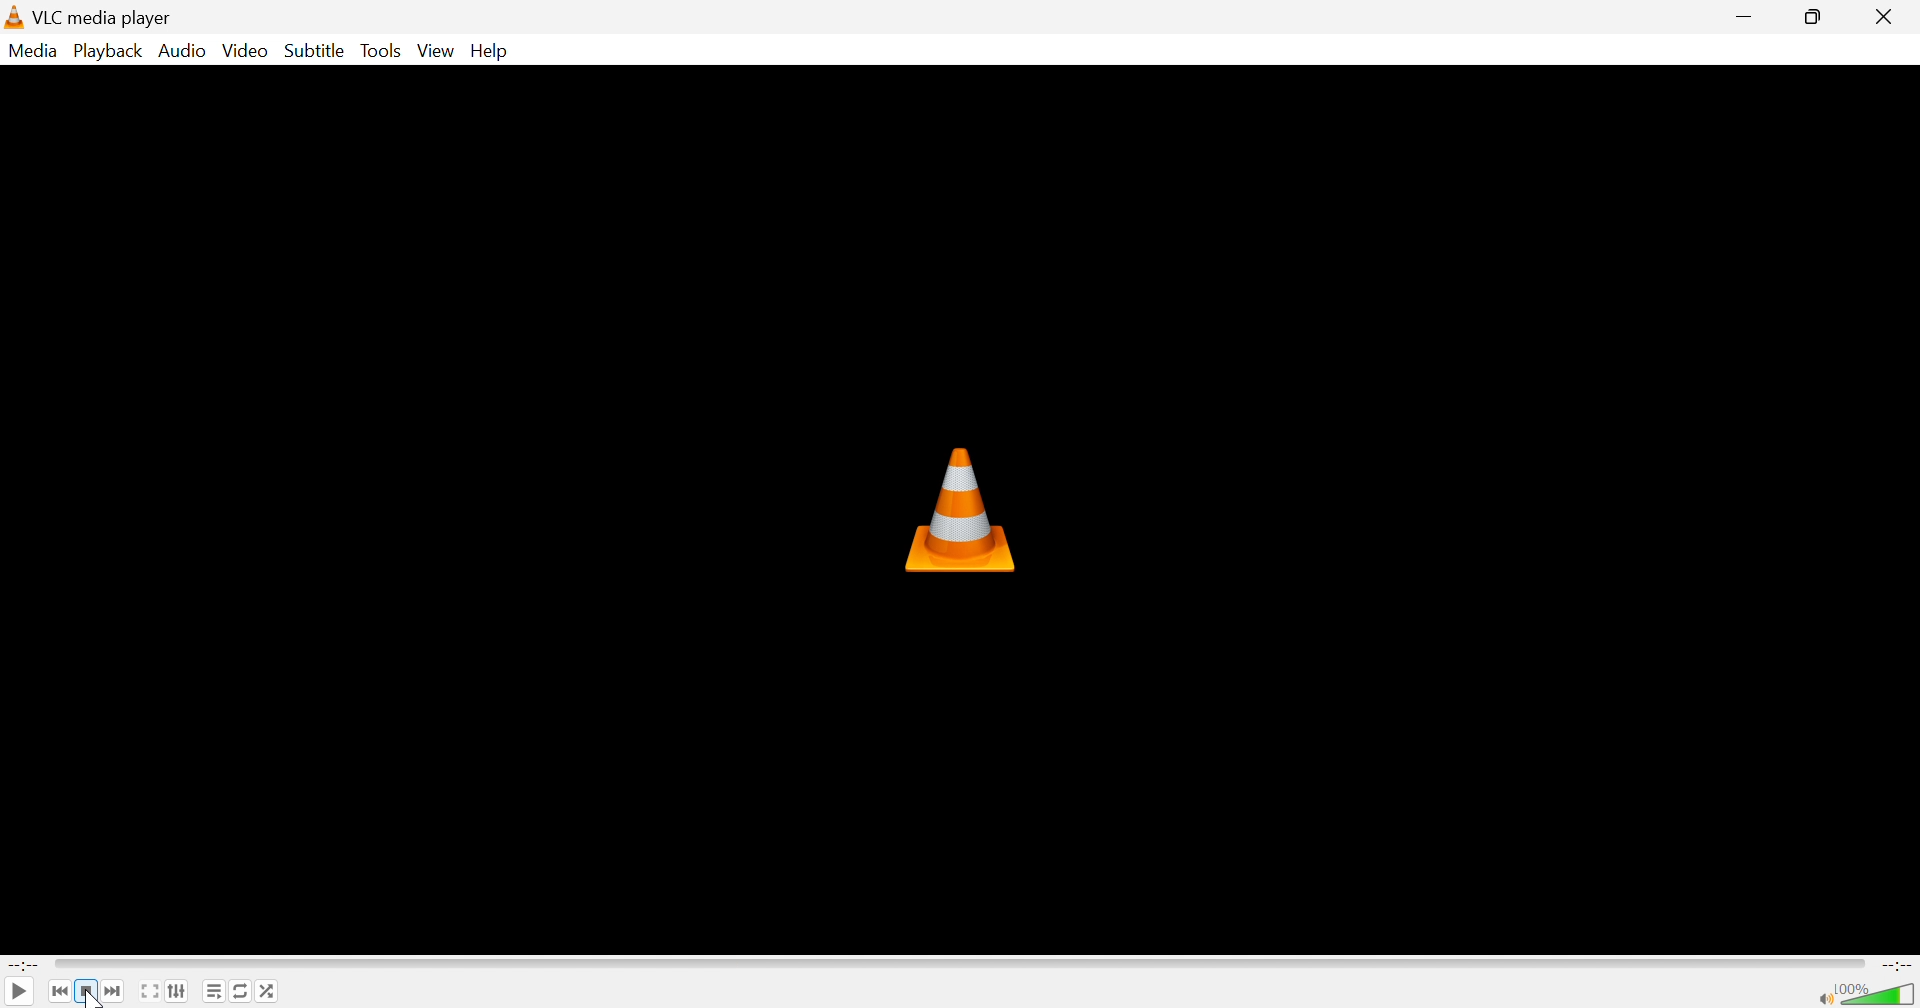  Describe the element at coordinates (179, 991) in the screenshot. I see `Show extended settings` at that location.